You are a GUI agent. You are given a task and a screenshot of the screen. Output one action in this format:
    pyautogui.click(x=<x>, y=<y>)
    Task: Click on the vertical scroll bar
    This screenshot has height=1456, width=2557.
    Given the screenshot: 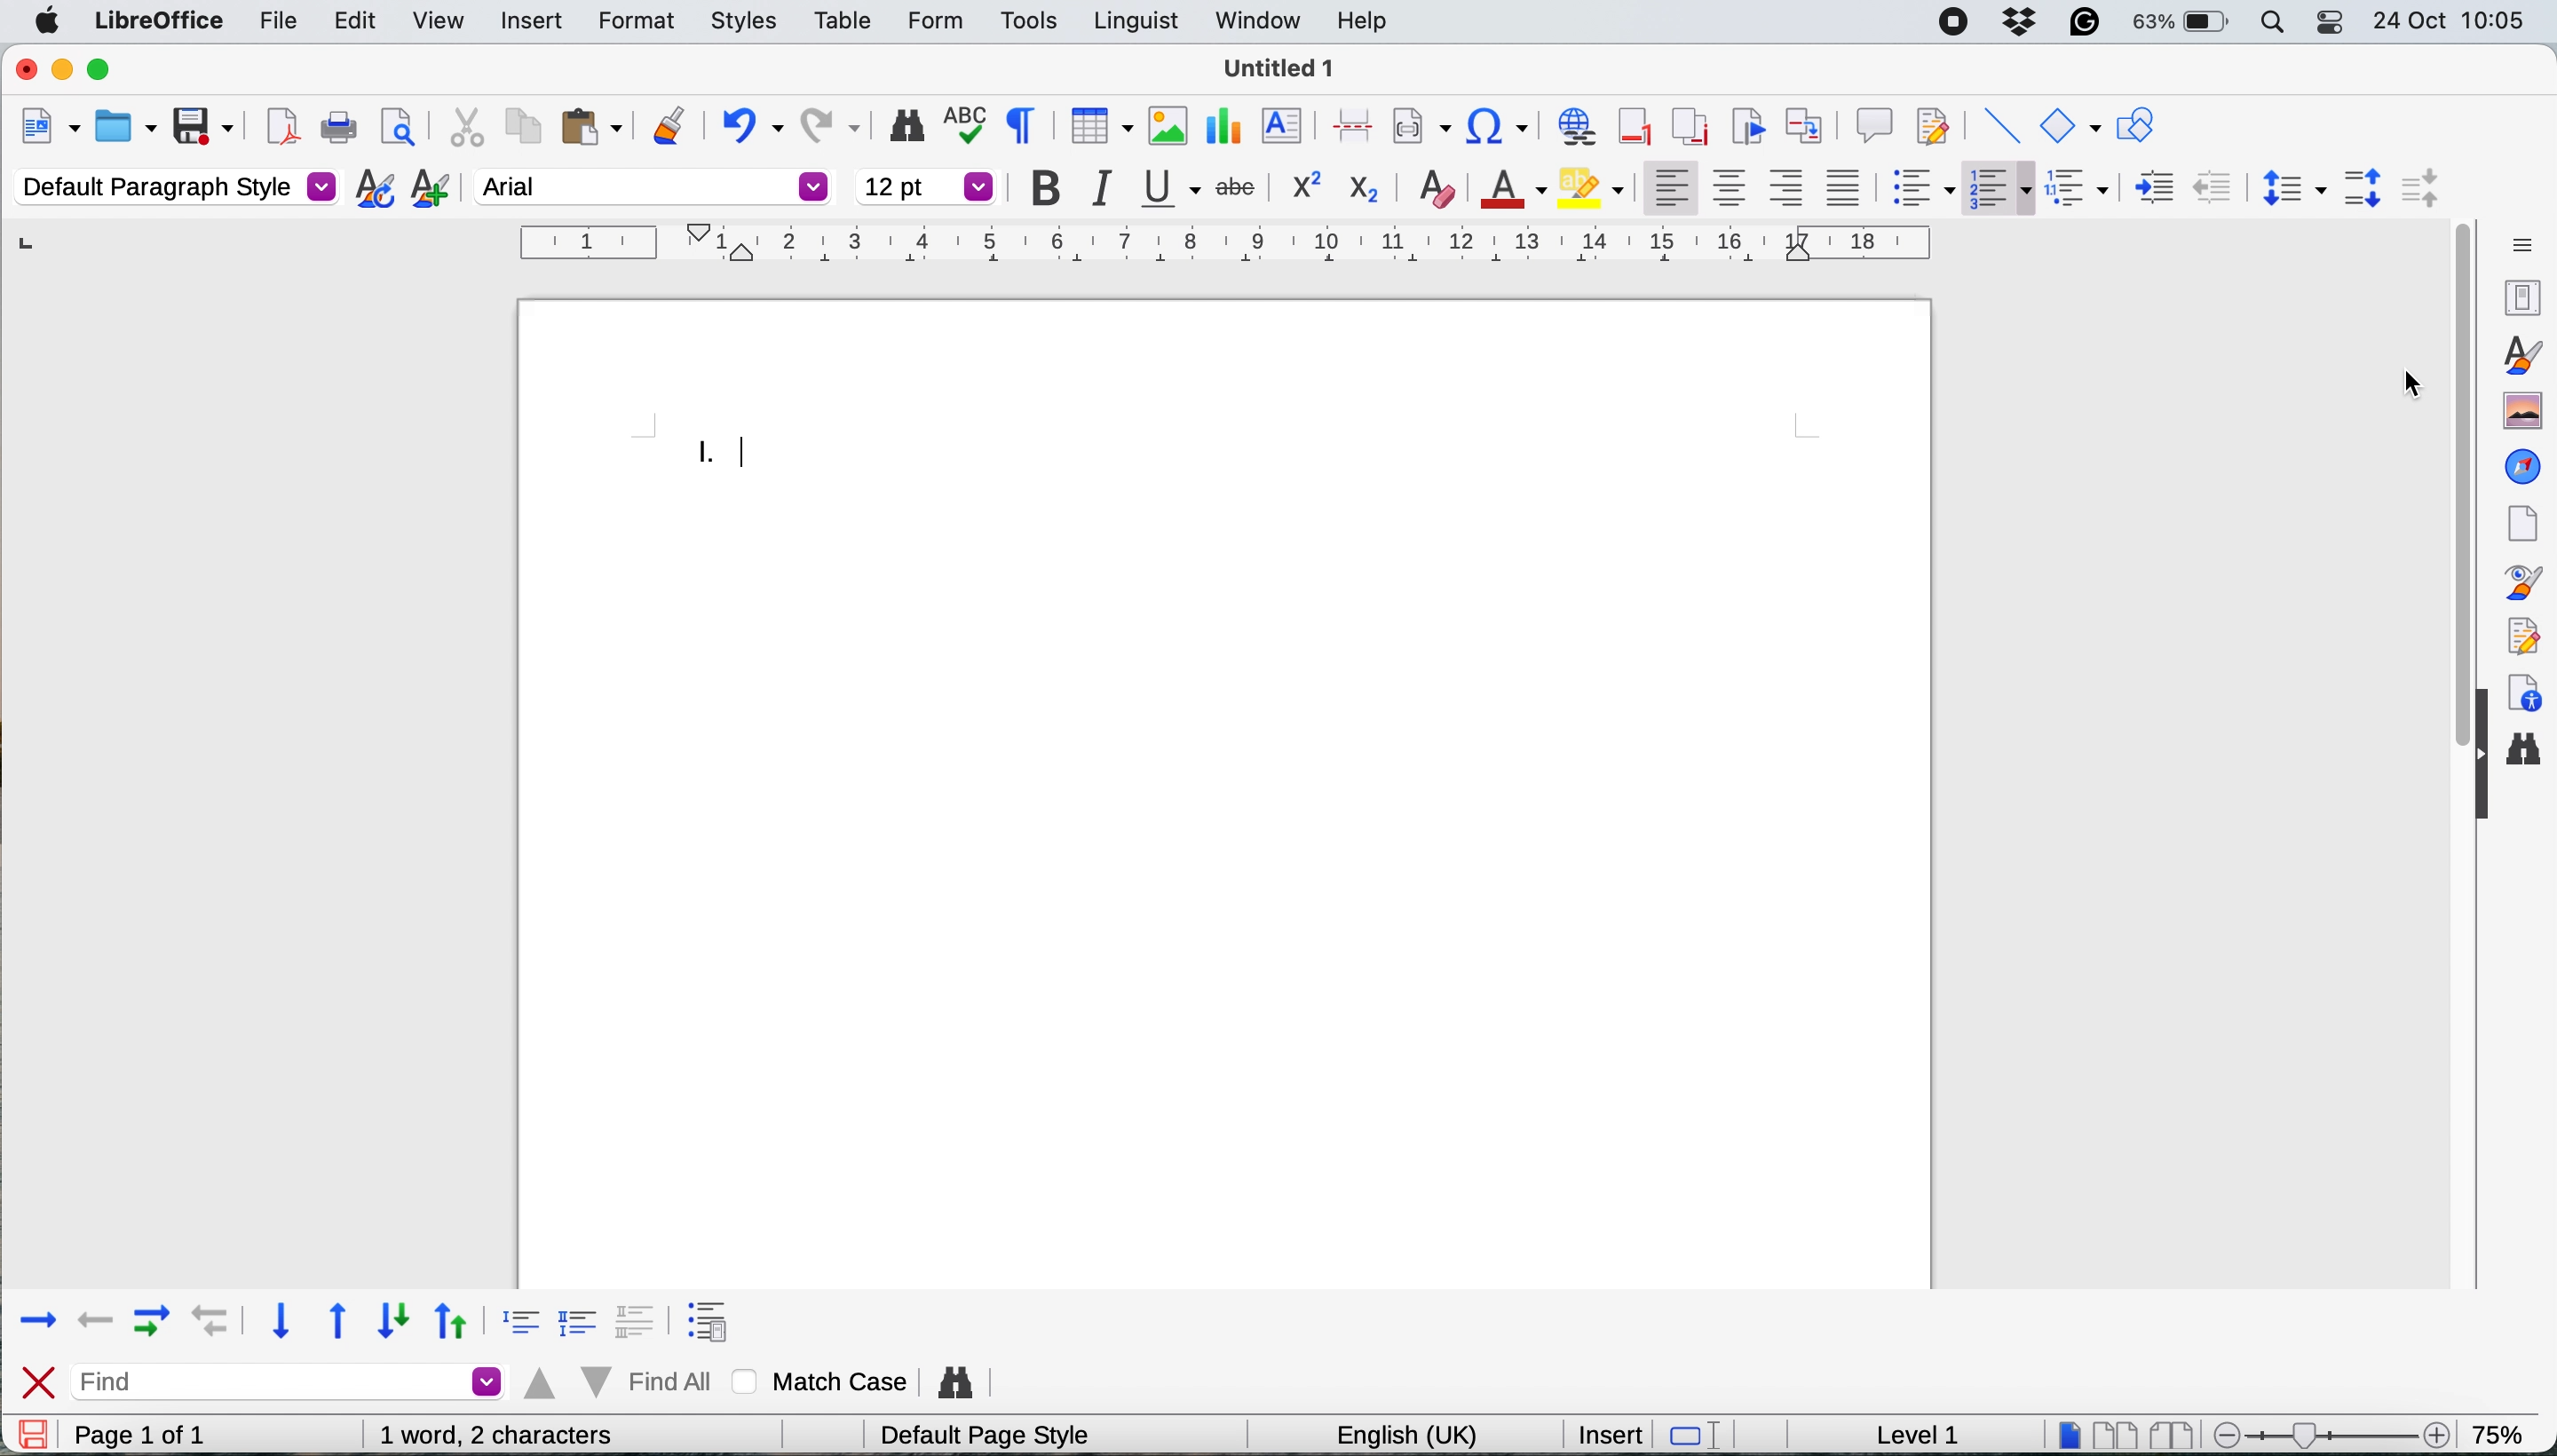 What is the action you would take?
    pyautogui.click(x=2444, y=521)
    